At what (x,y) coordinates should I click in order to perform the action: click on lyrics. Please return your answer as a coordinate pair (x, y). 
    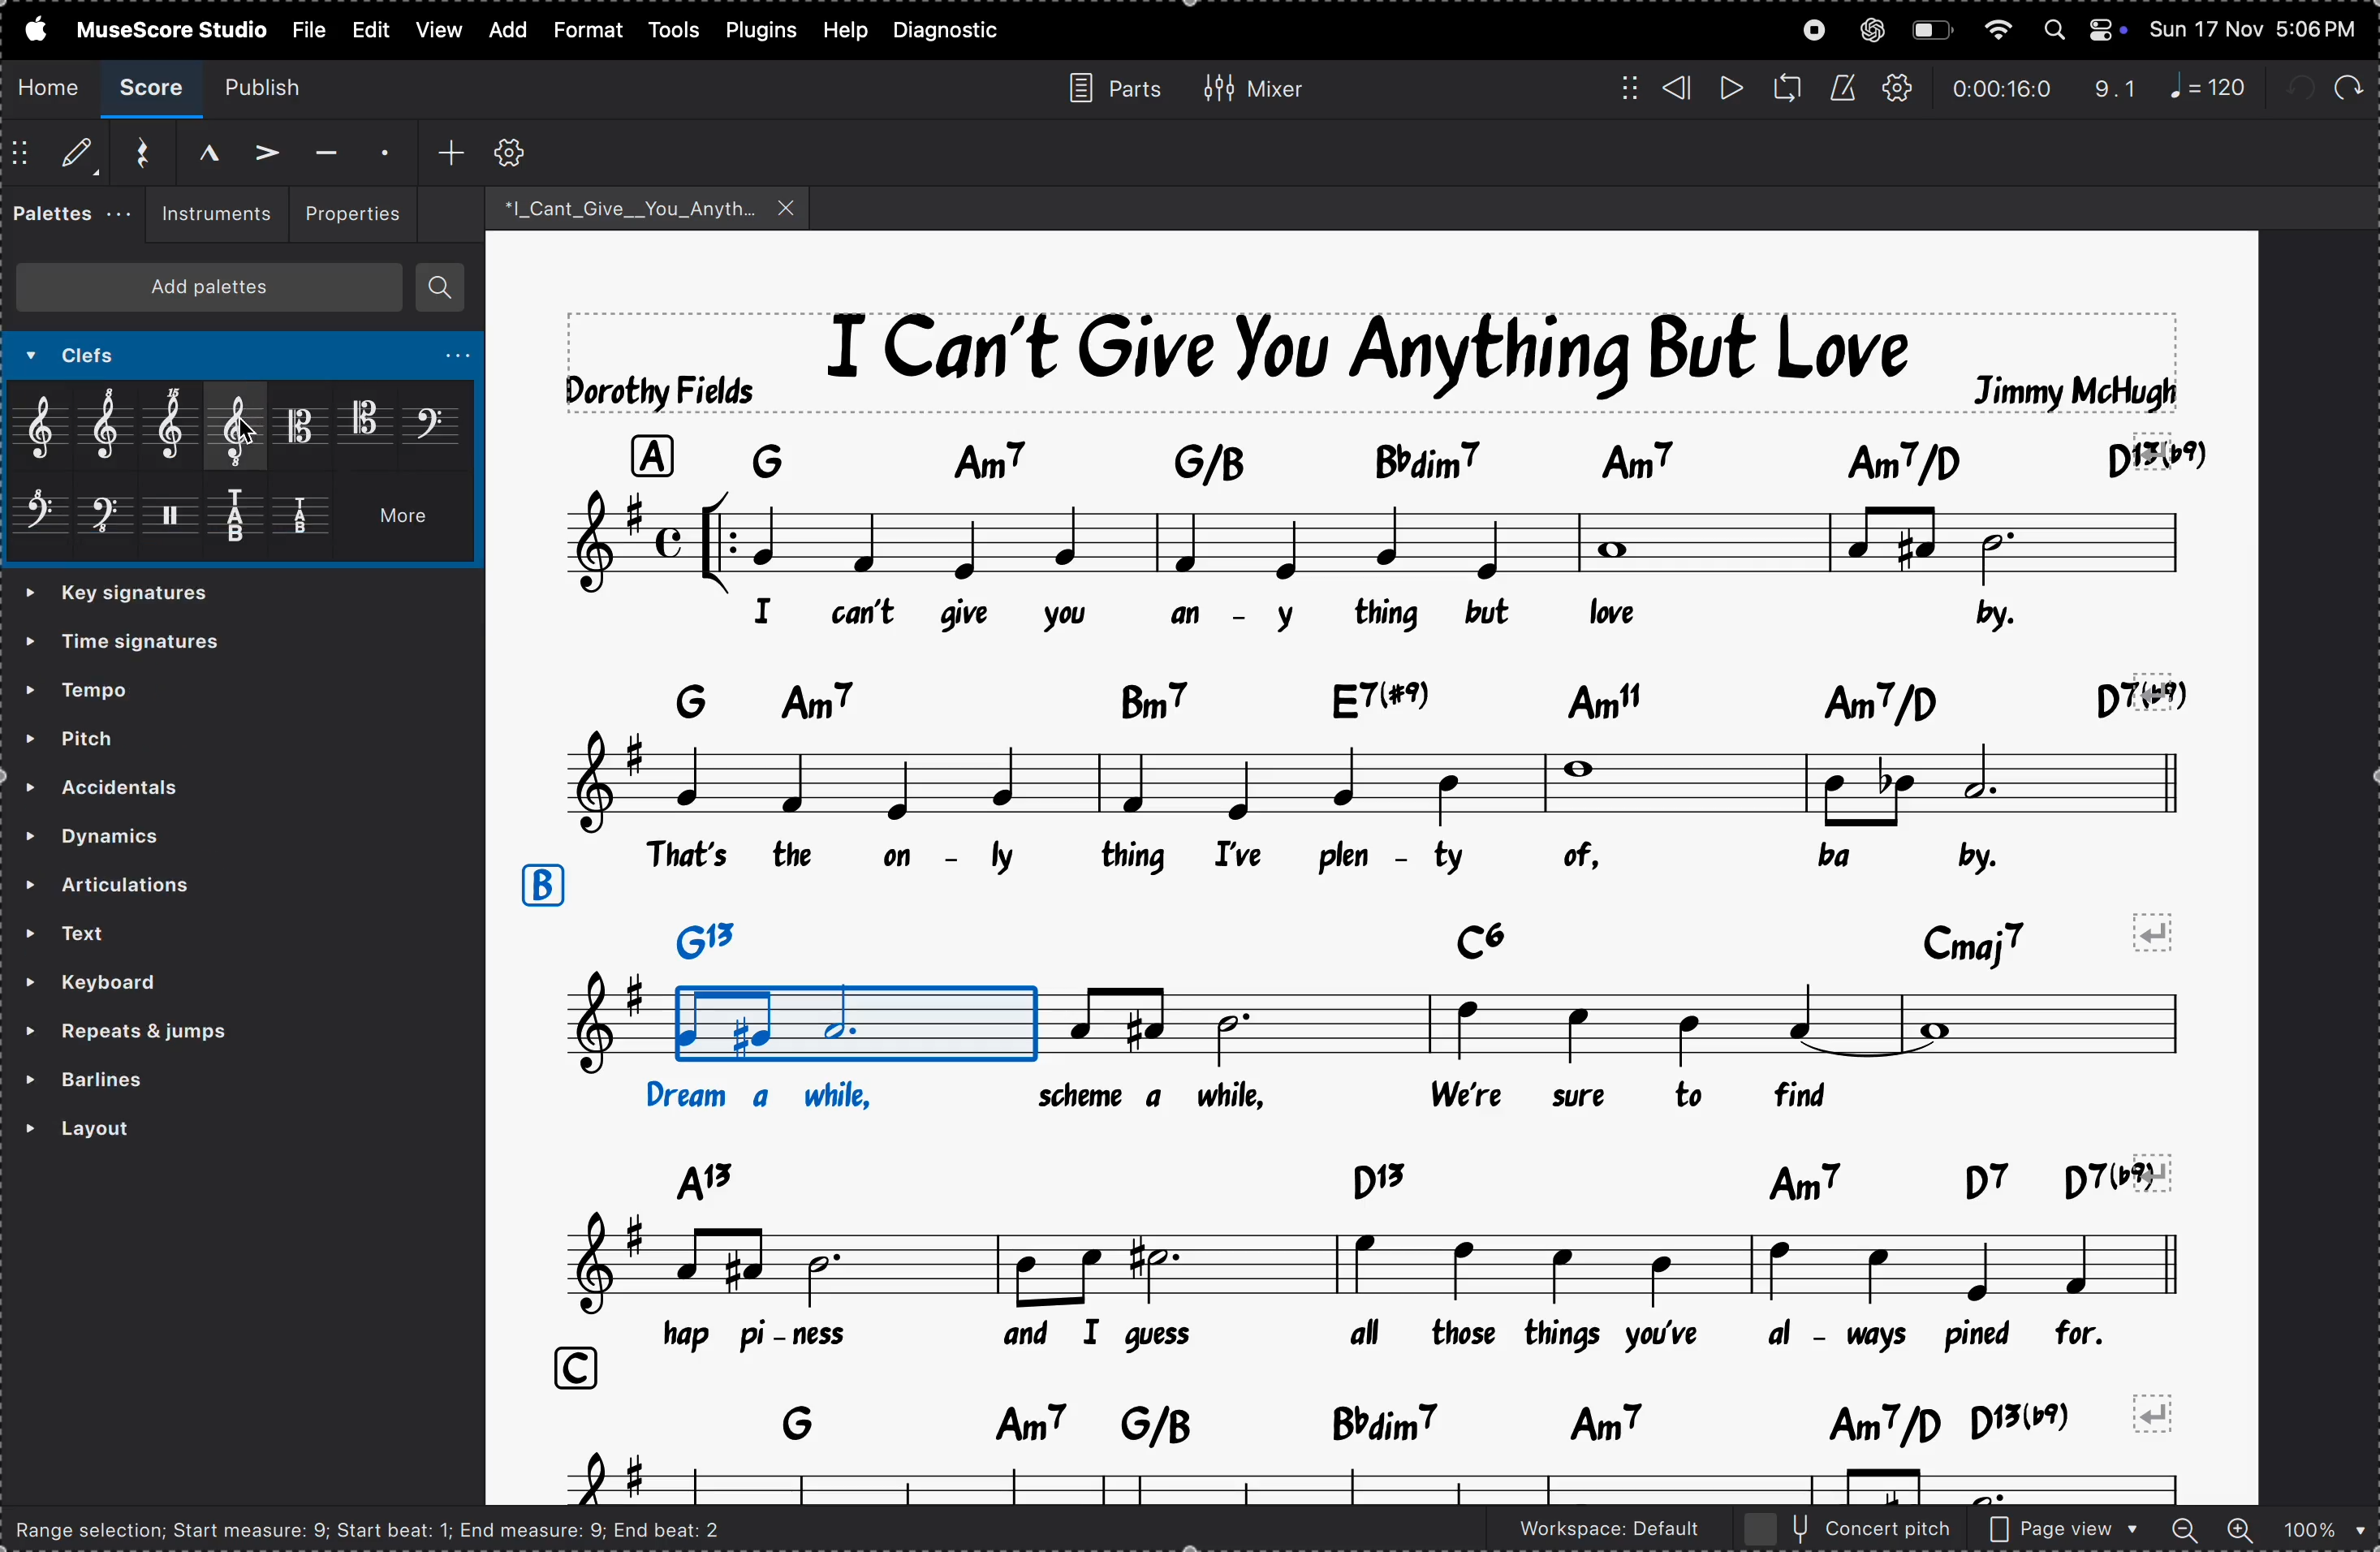
    Looking at the image, I should click on (1213, 614).